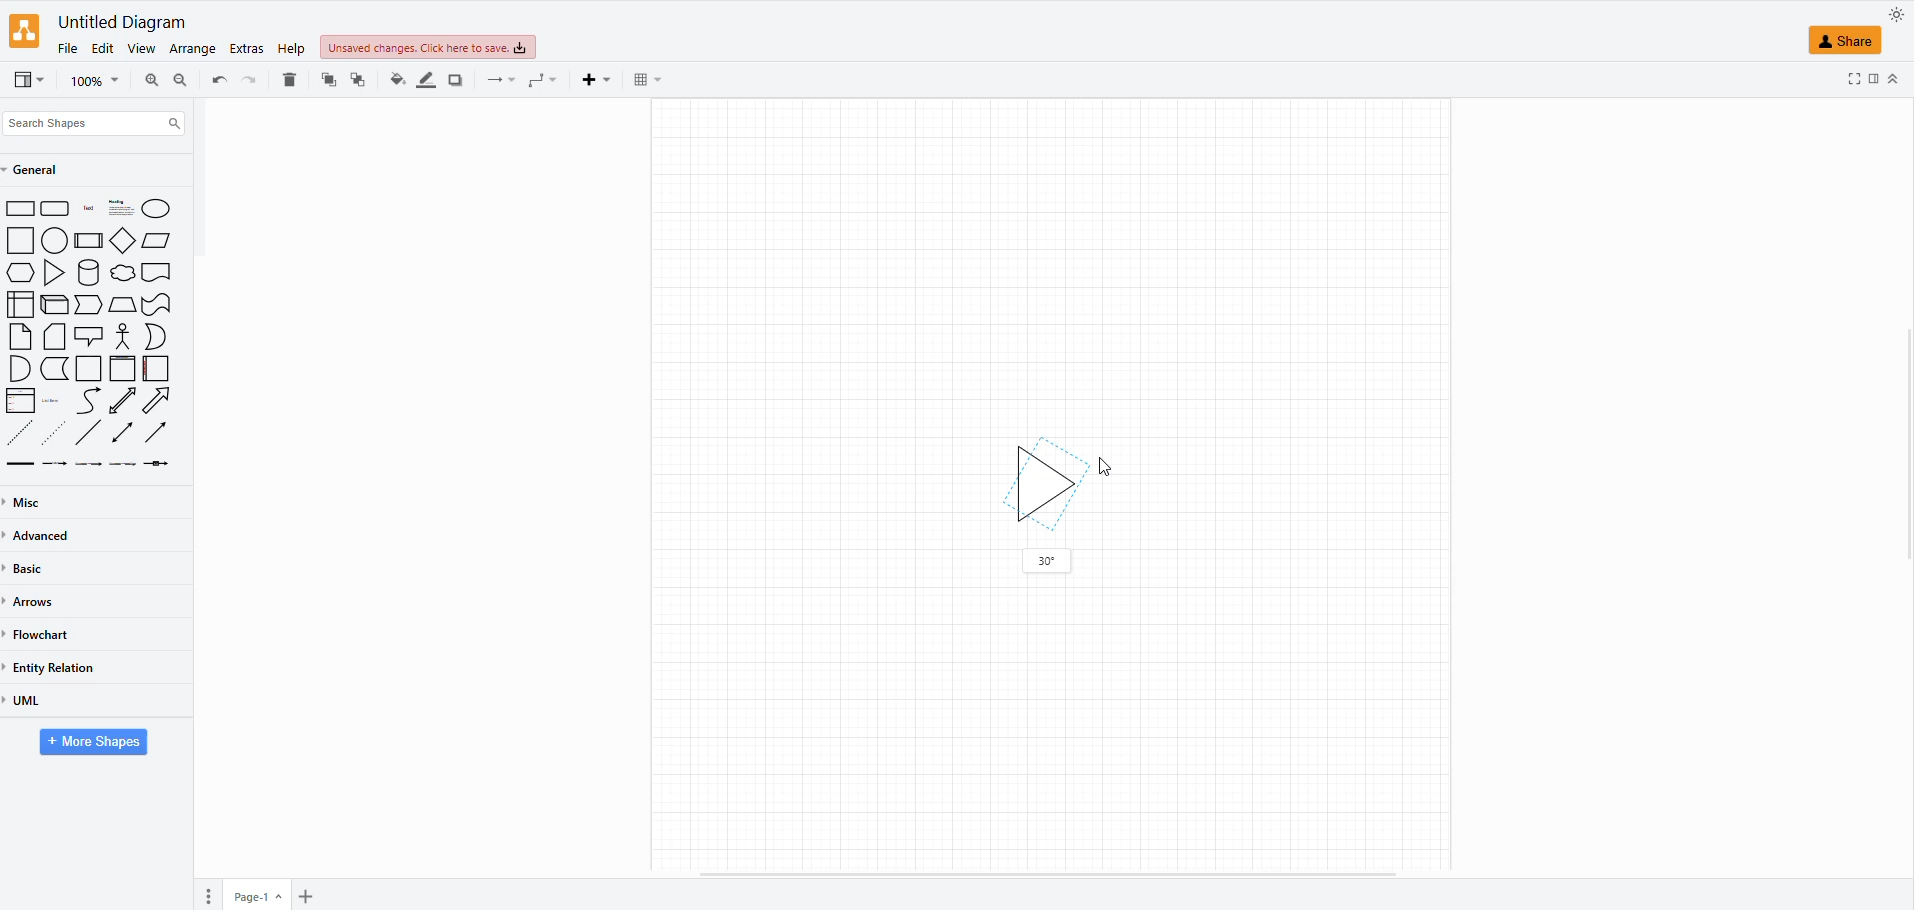  Describe the element at coordinates (424, 49) in the screenshot. I see `unsaved changes` at that location.